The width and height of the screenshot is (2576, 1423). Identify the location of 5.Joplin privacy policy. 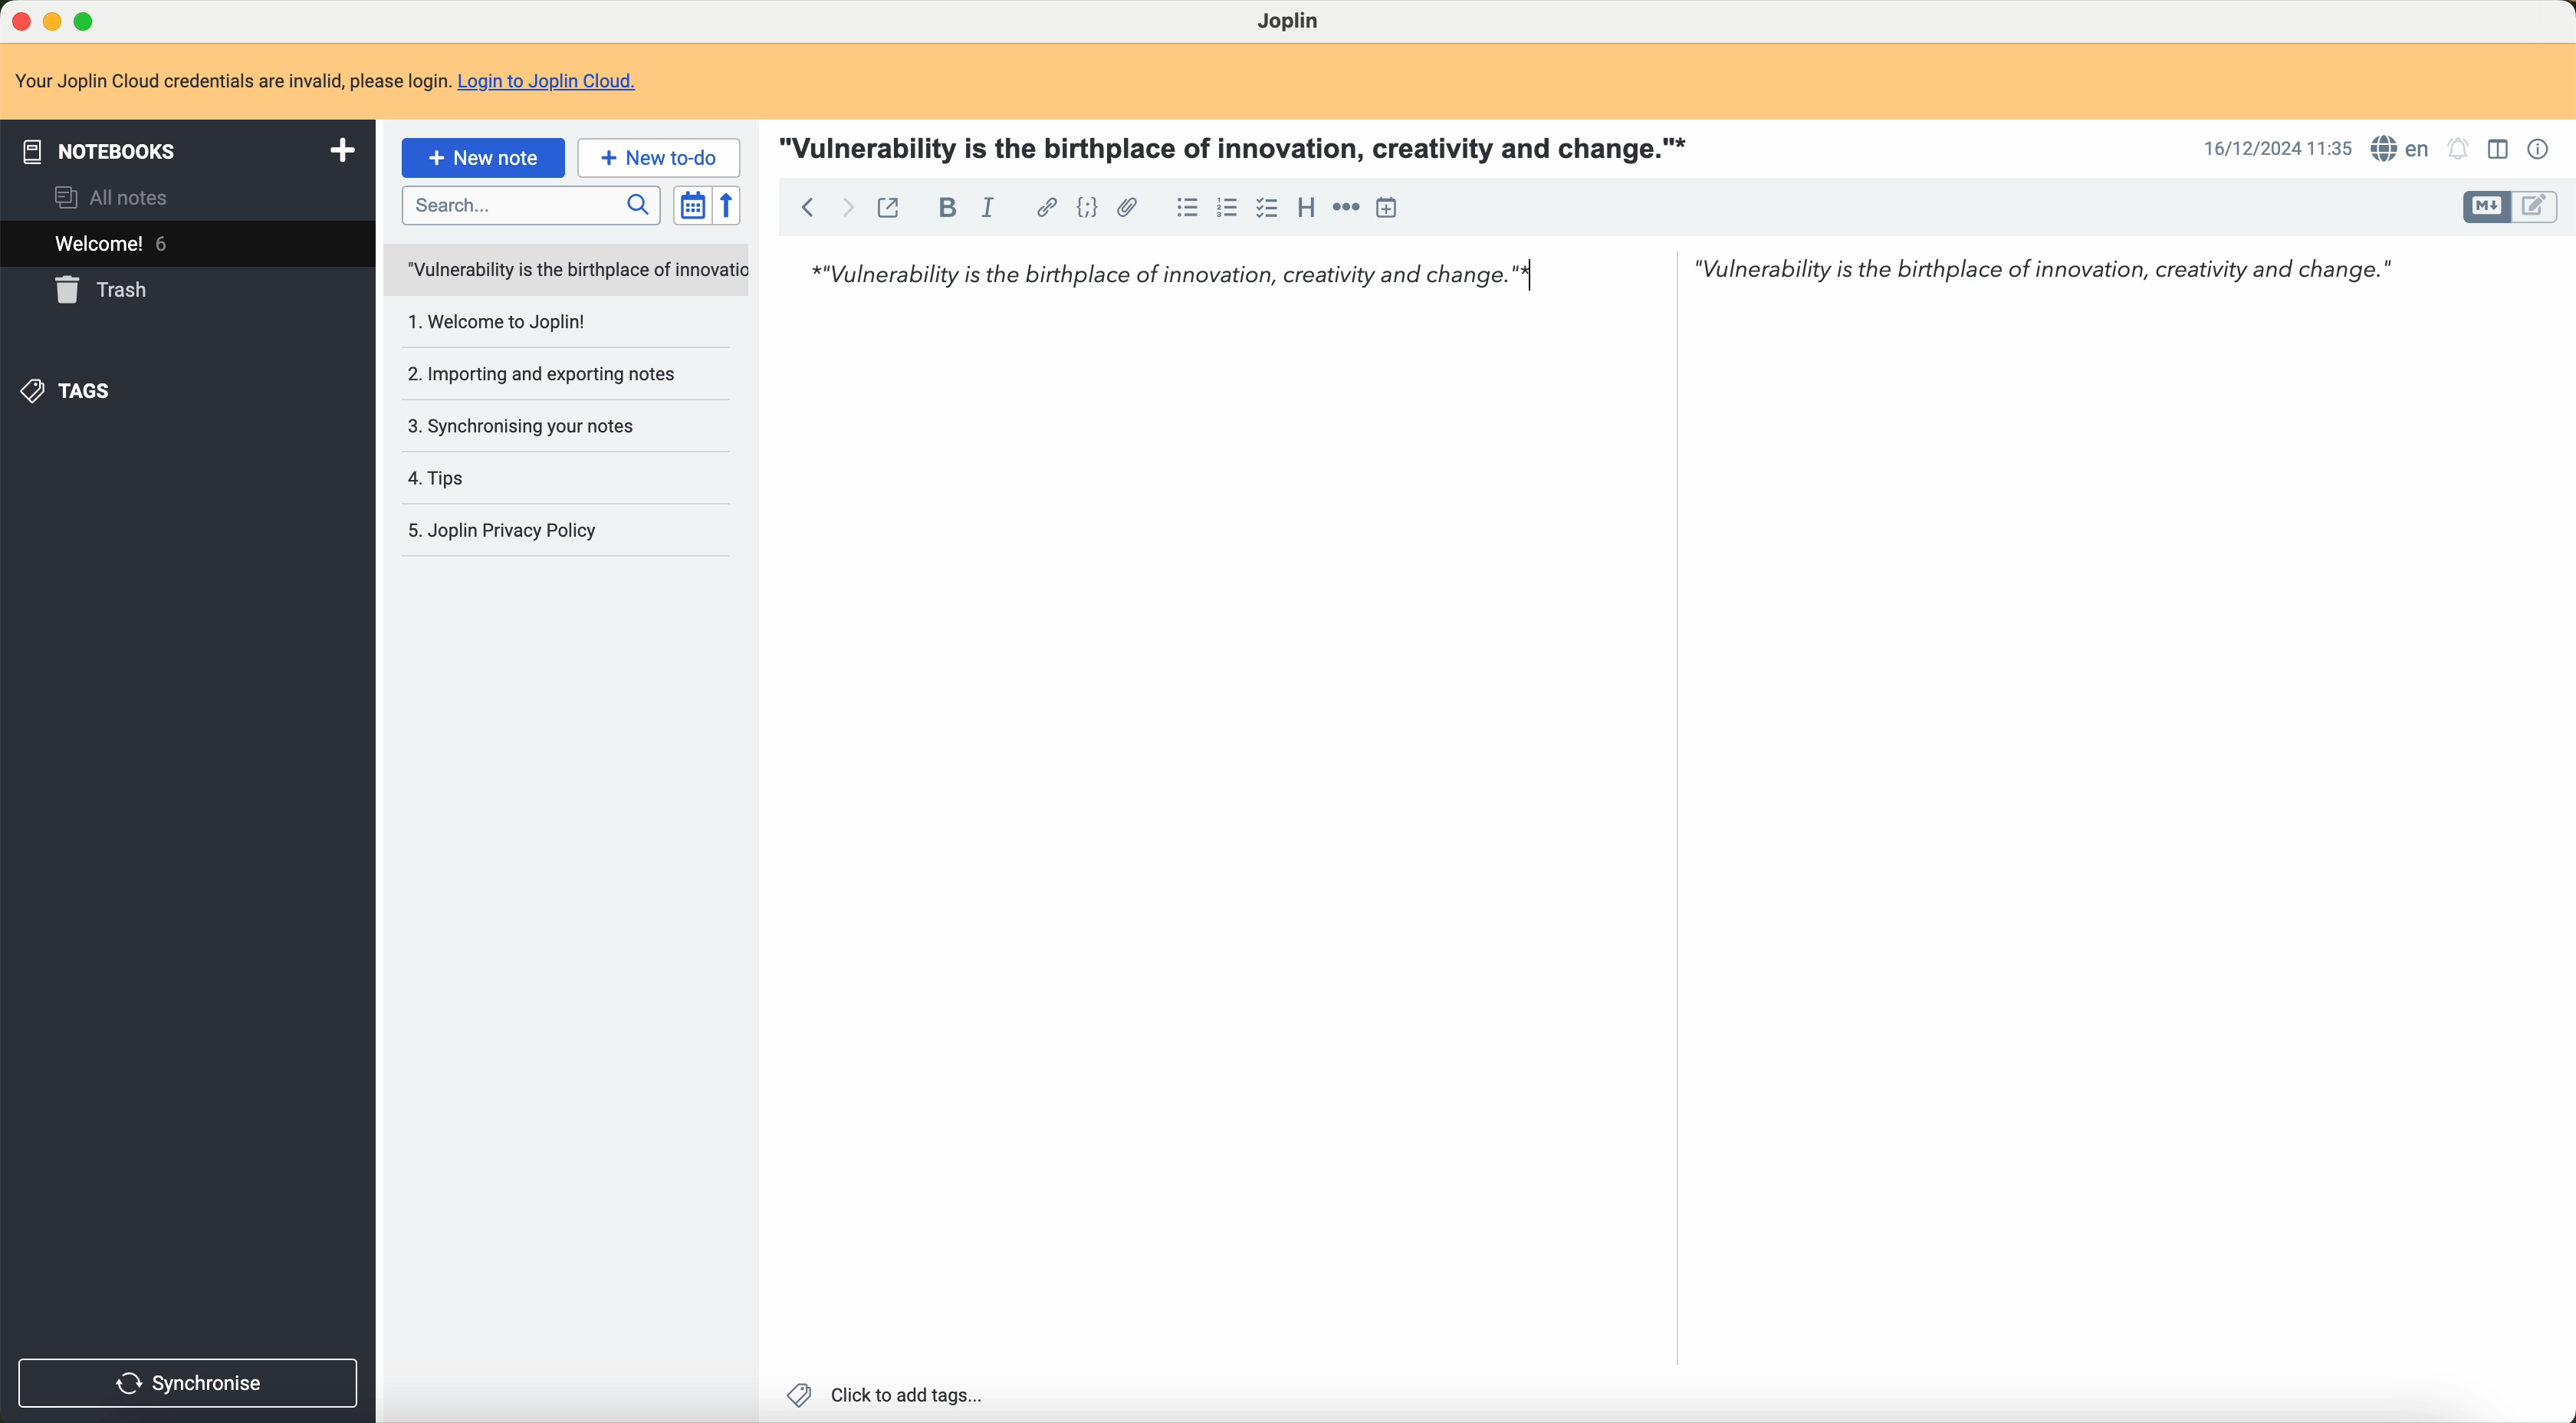
(513, 530).